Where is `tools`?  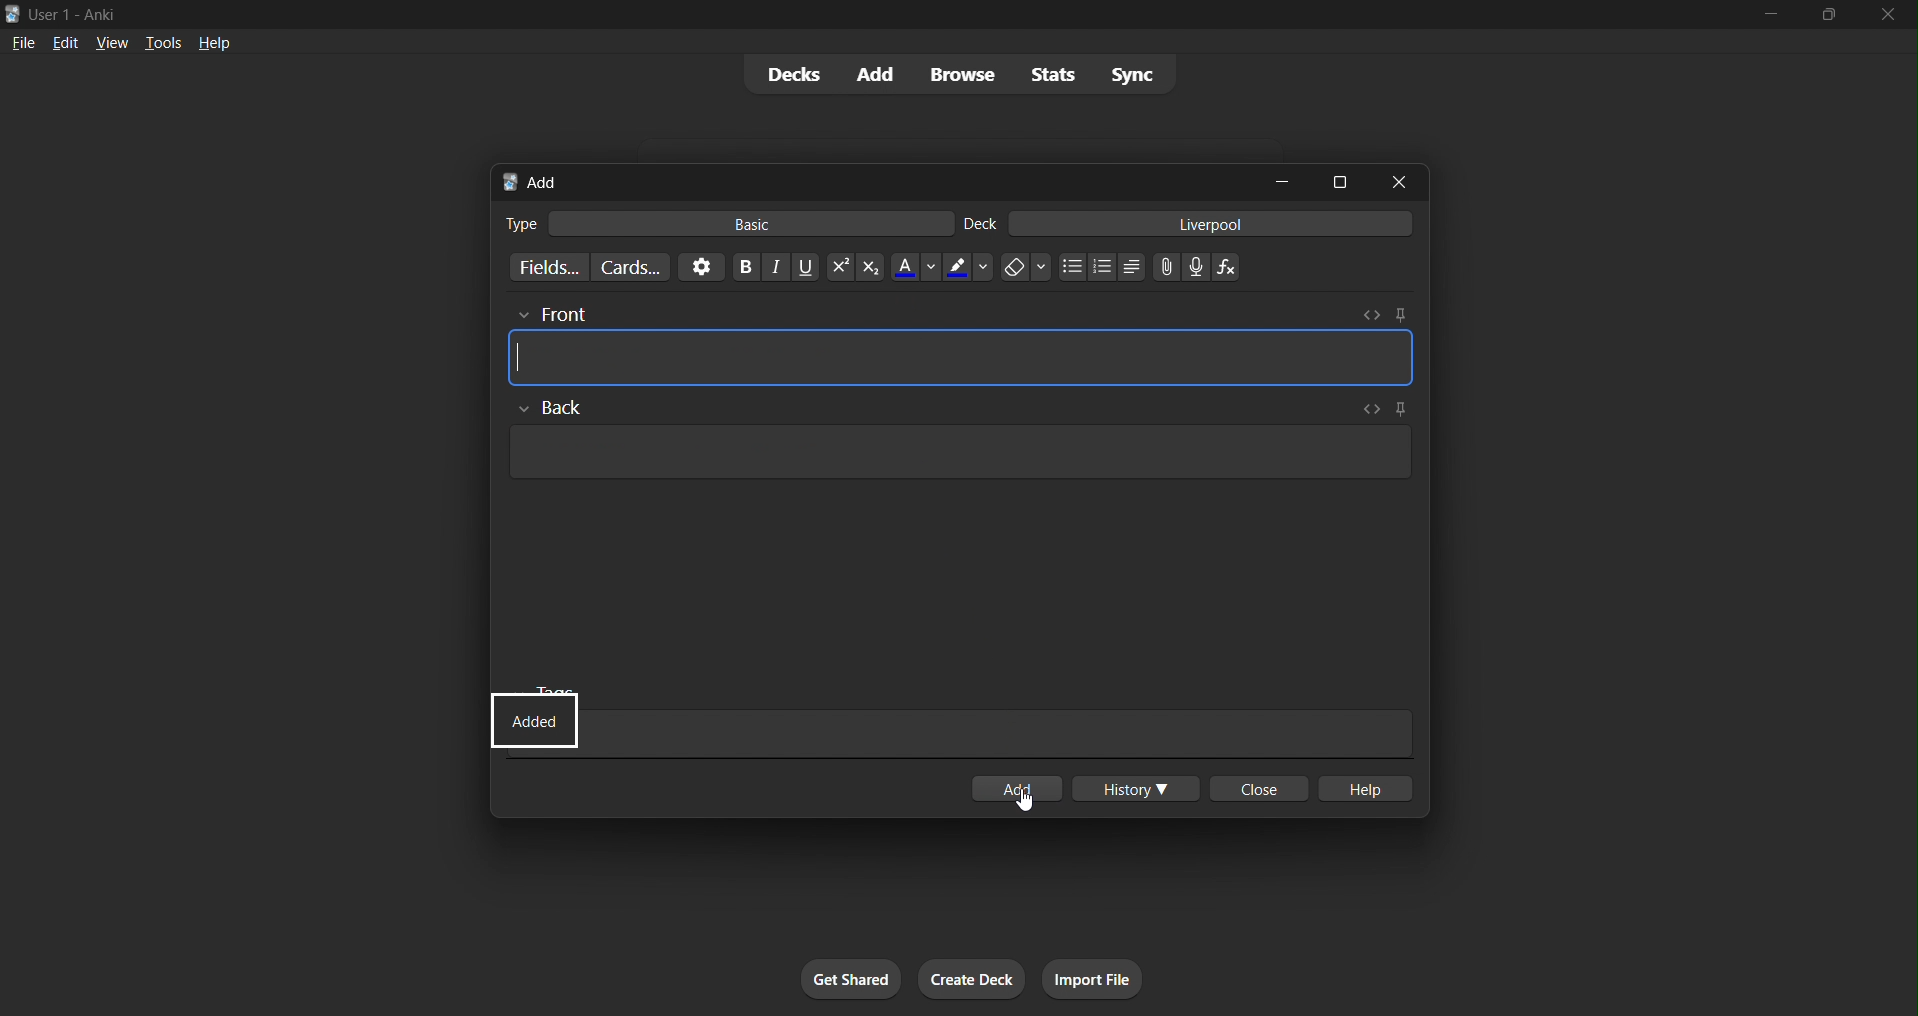 tools is located at coordinates (163, 41).